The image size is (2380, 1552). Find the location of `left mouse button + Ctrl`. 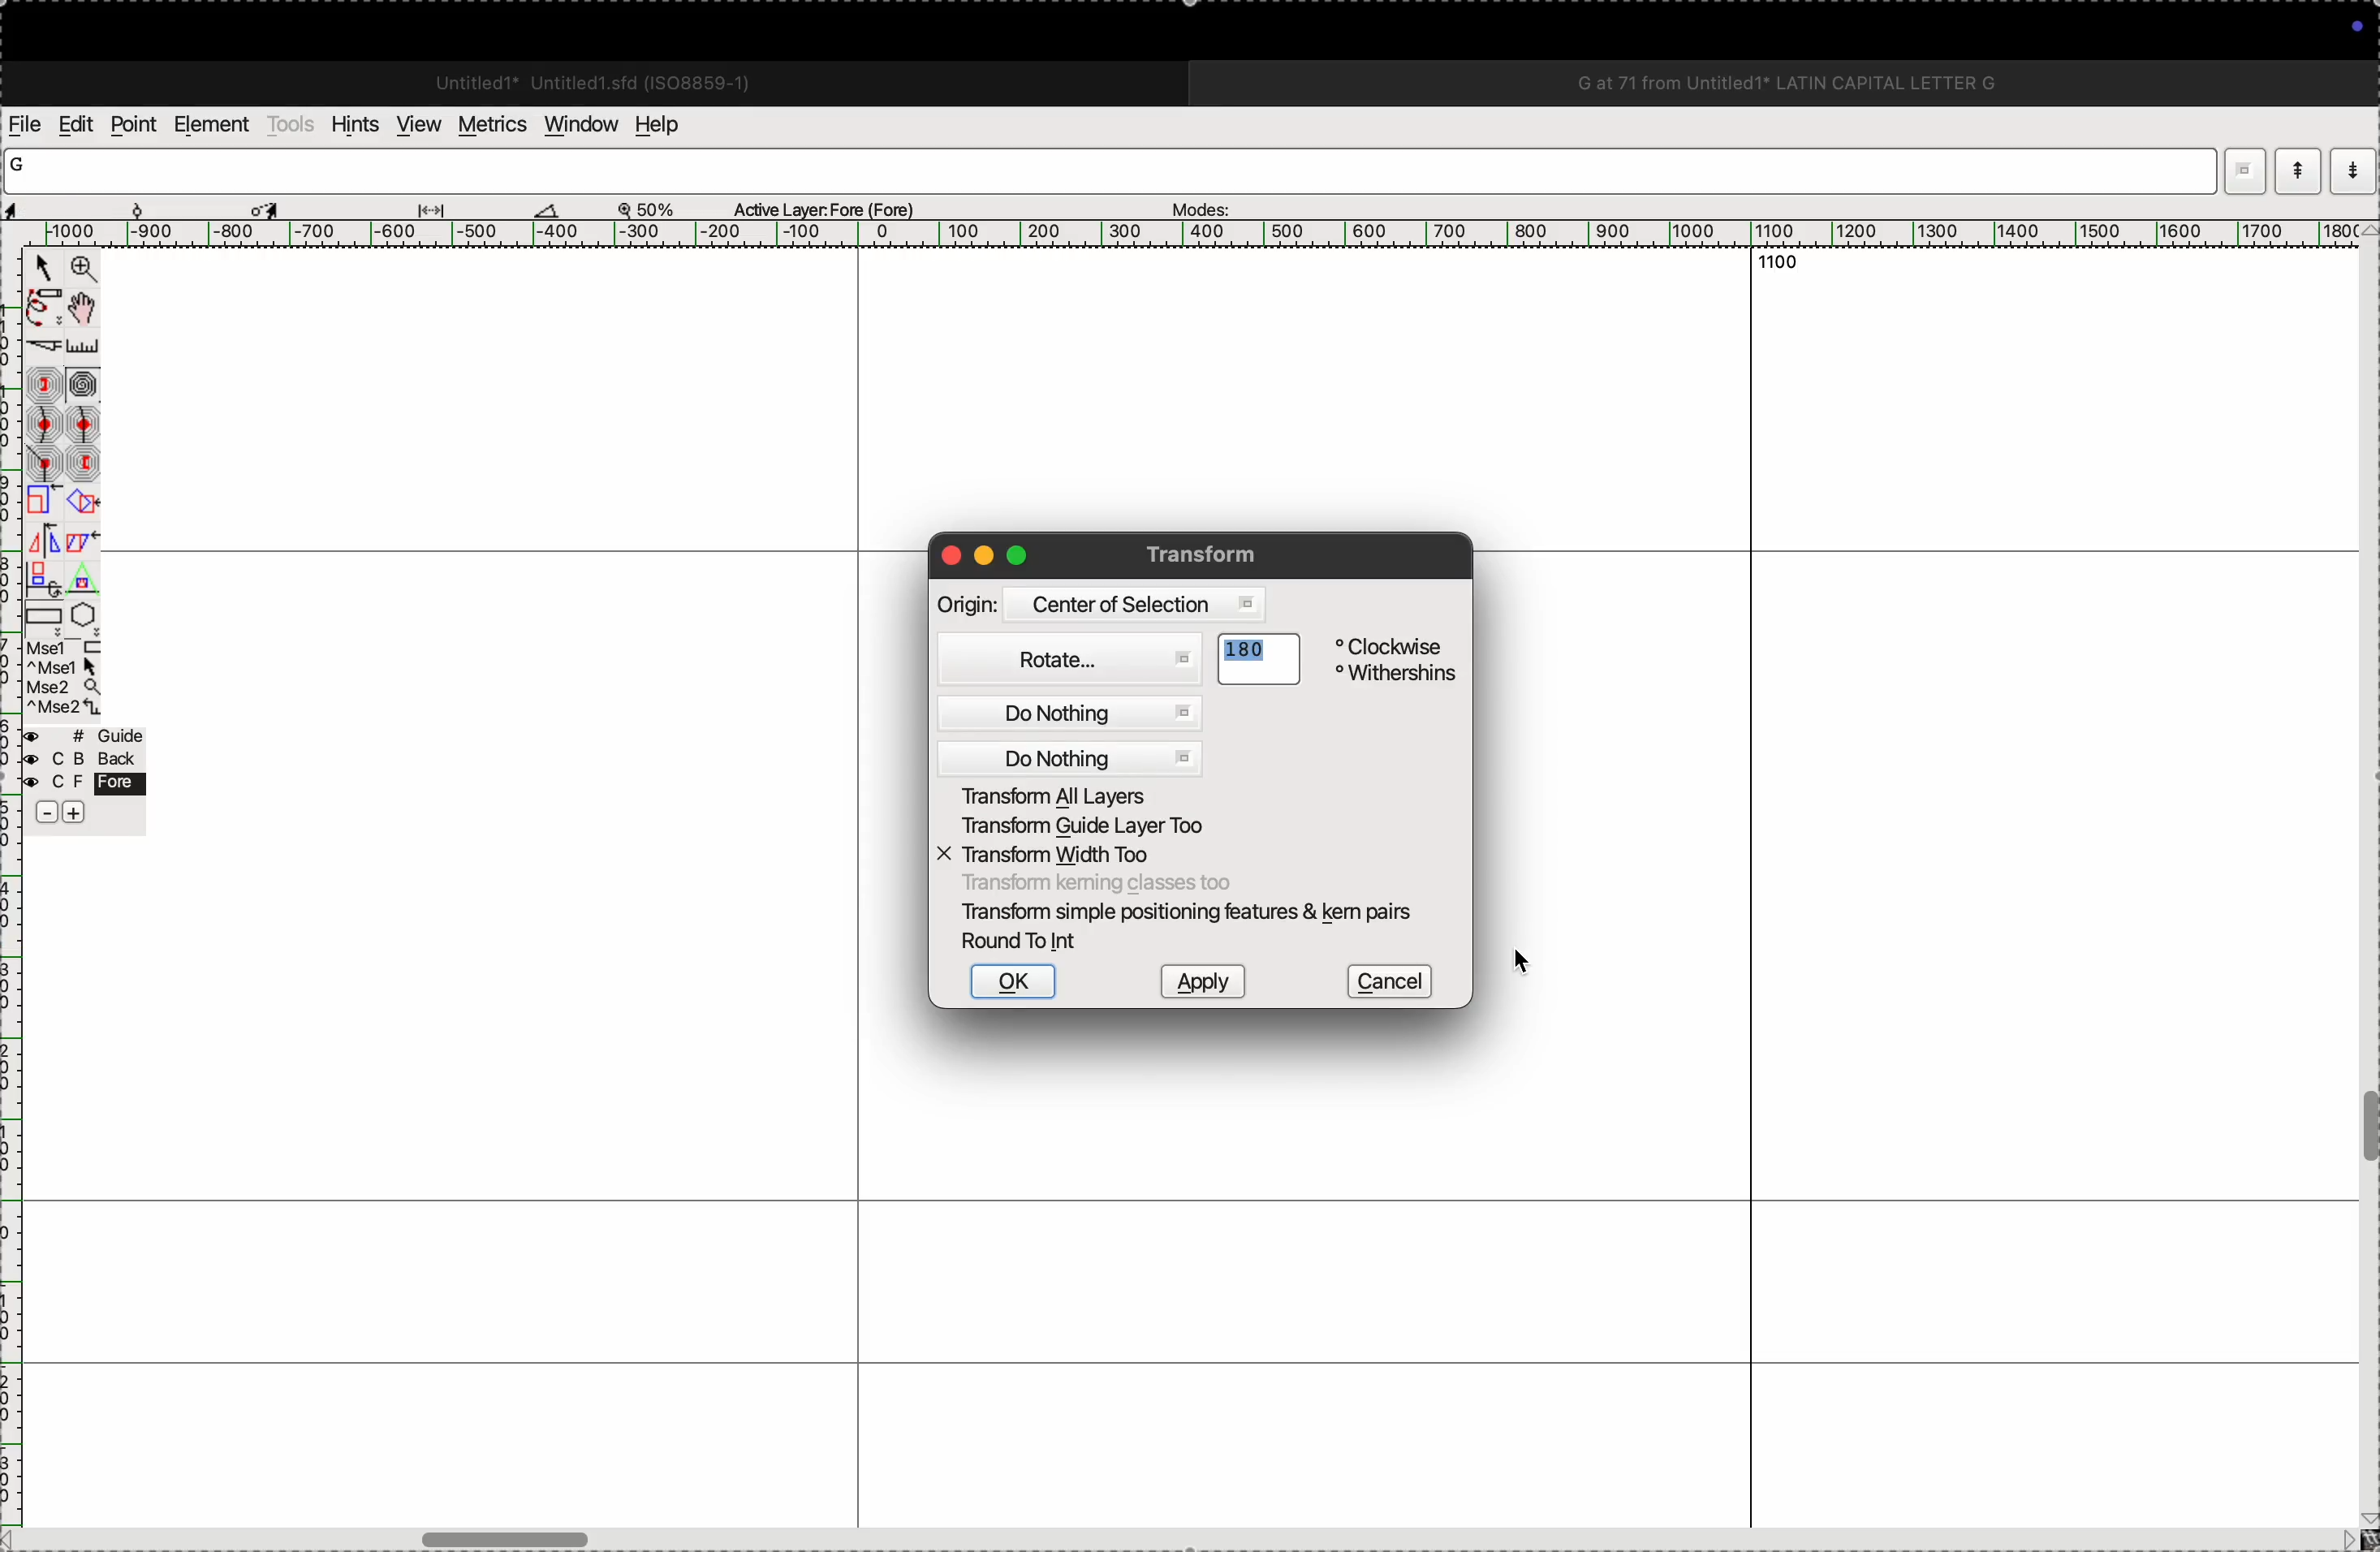

left mouse button + Ctrl is located at coordinates (63, 667).